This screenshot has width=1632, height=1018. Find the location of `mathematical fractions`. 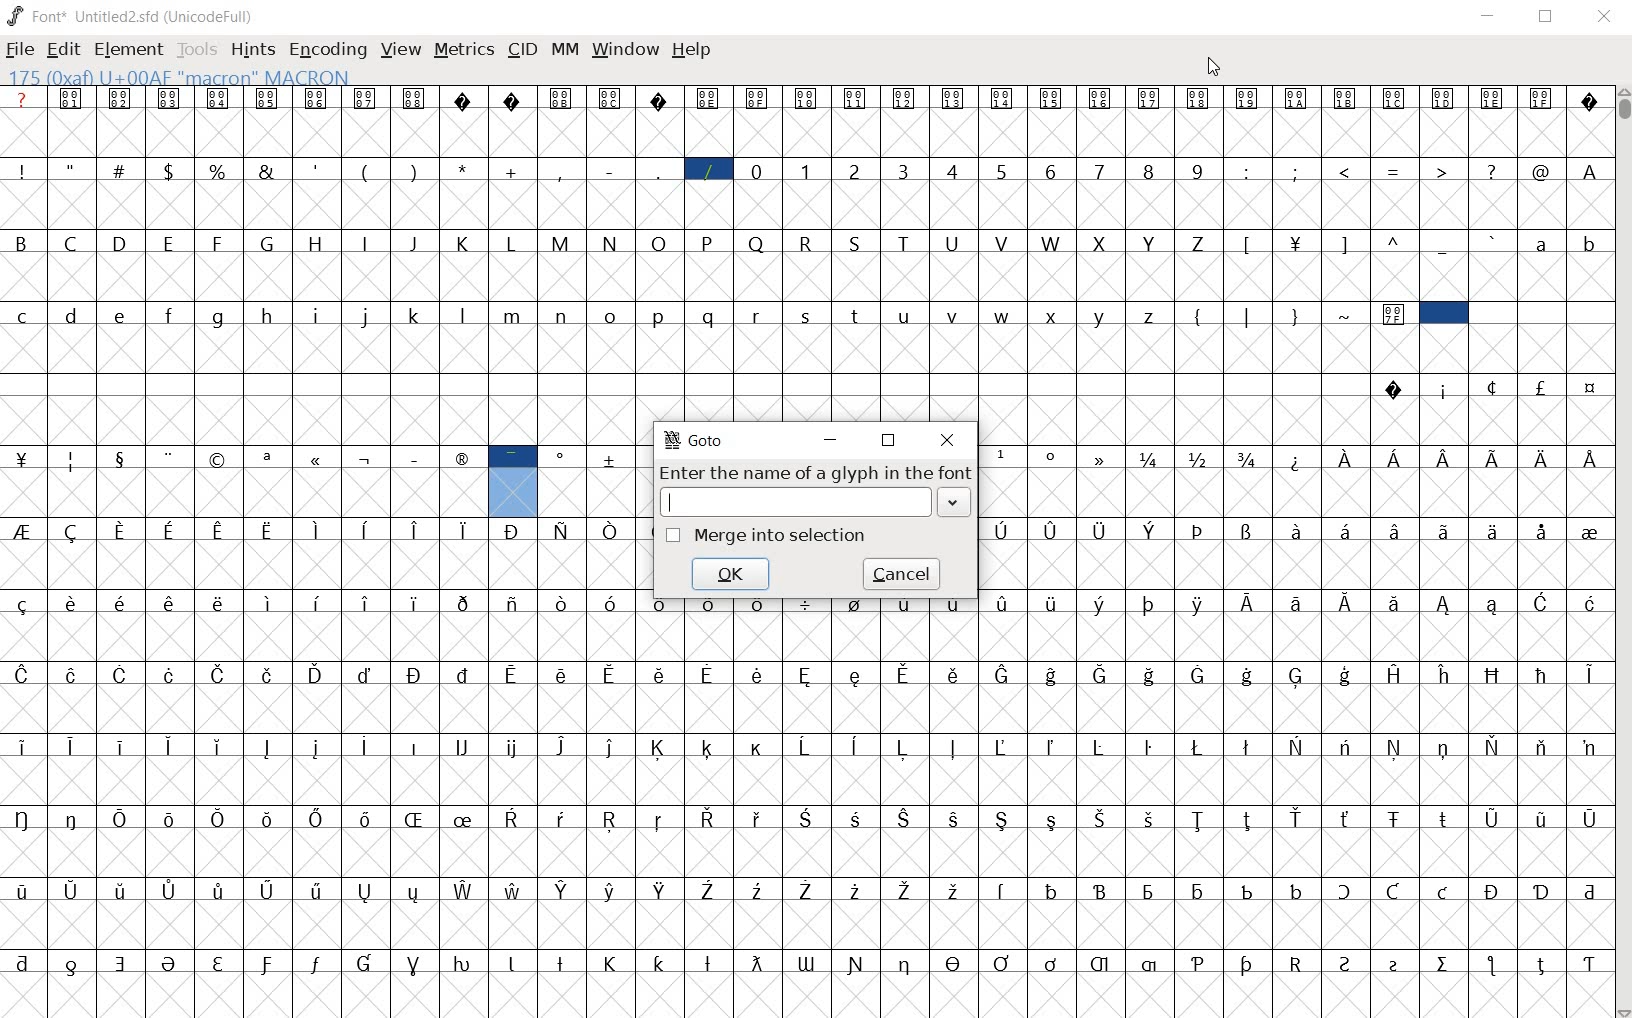

mathematical fractions is located at coordinates (1200, 481).